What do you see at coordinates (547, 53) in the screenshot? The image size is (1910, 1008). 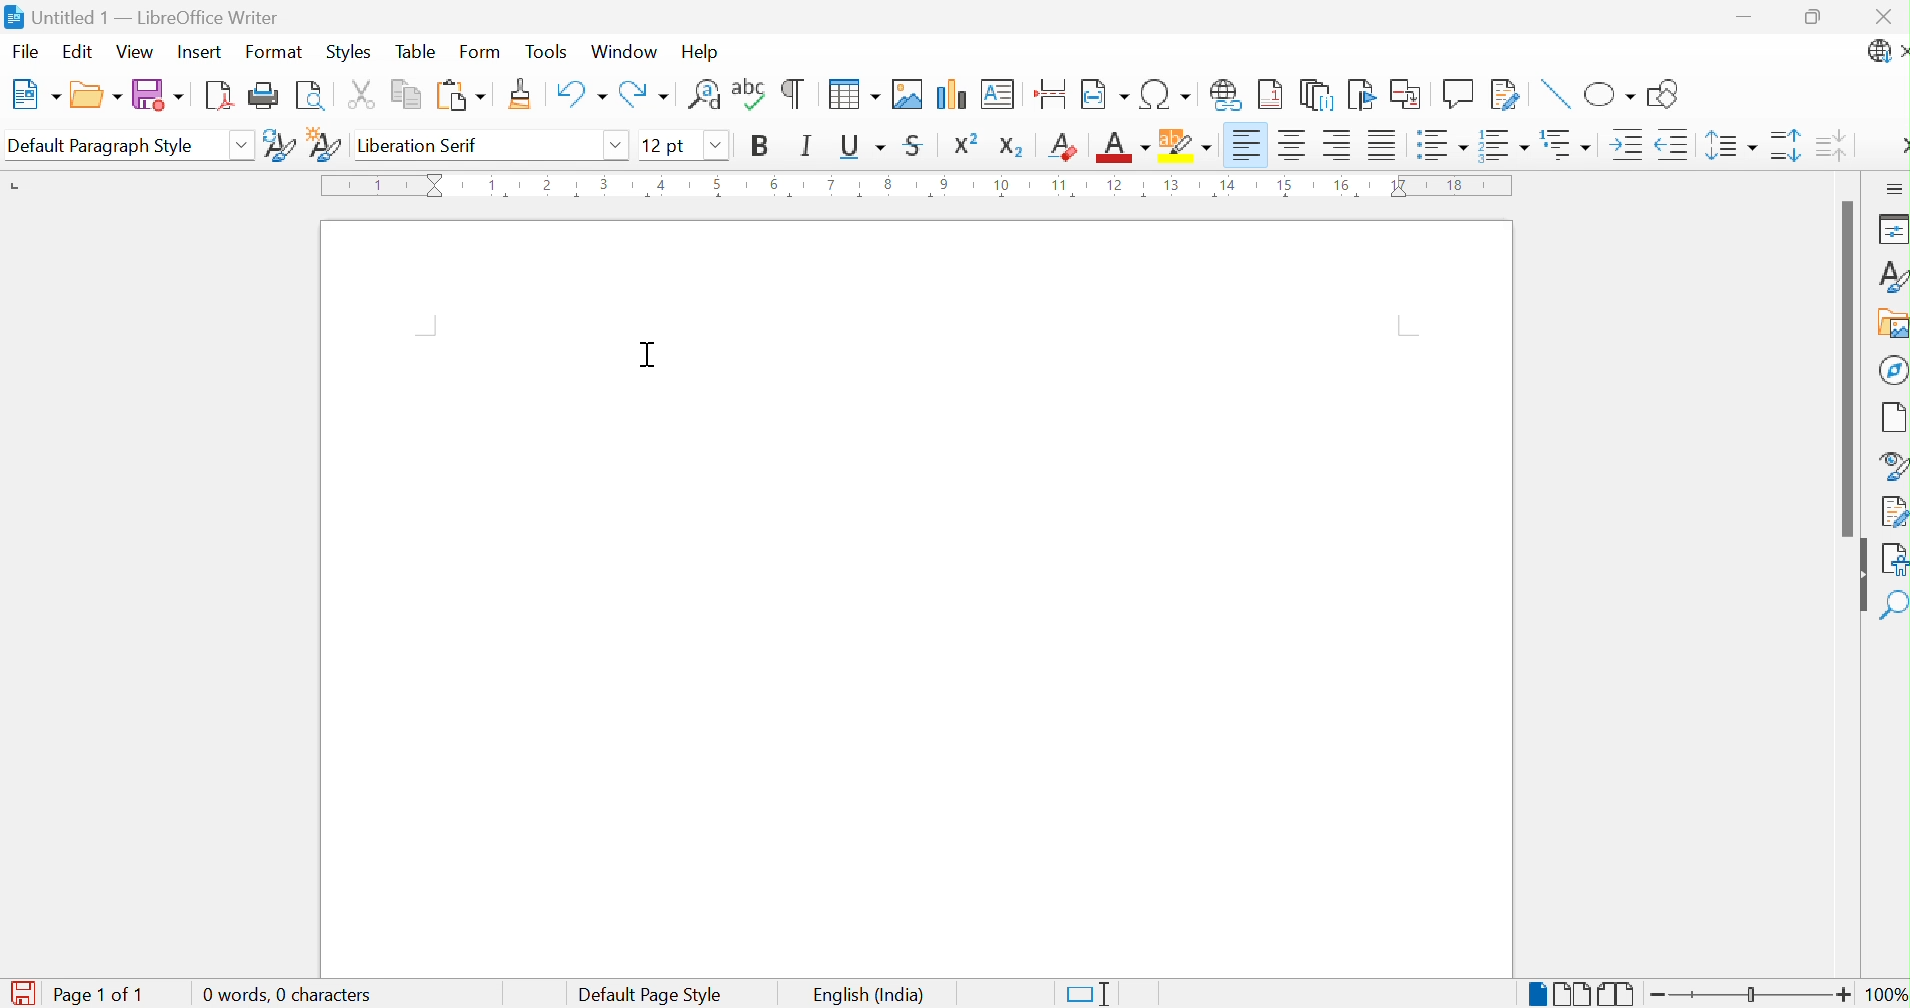 I see `Tools` at bounding box center [547, 53].